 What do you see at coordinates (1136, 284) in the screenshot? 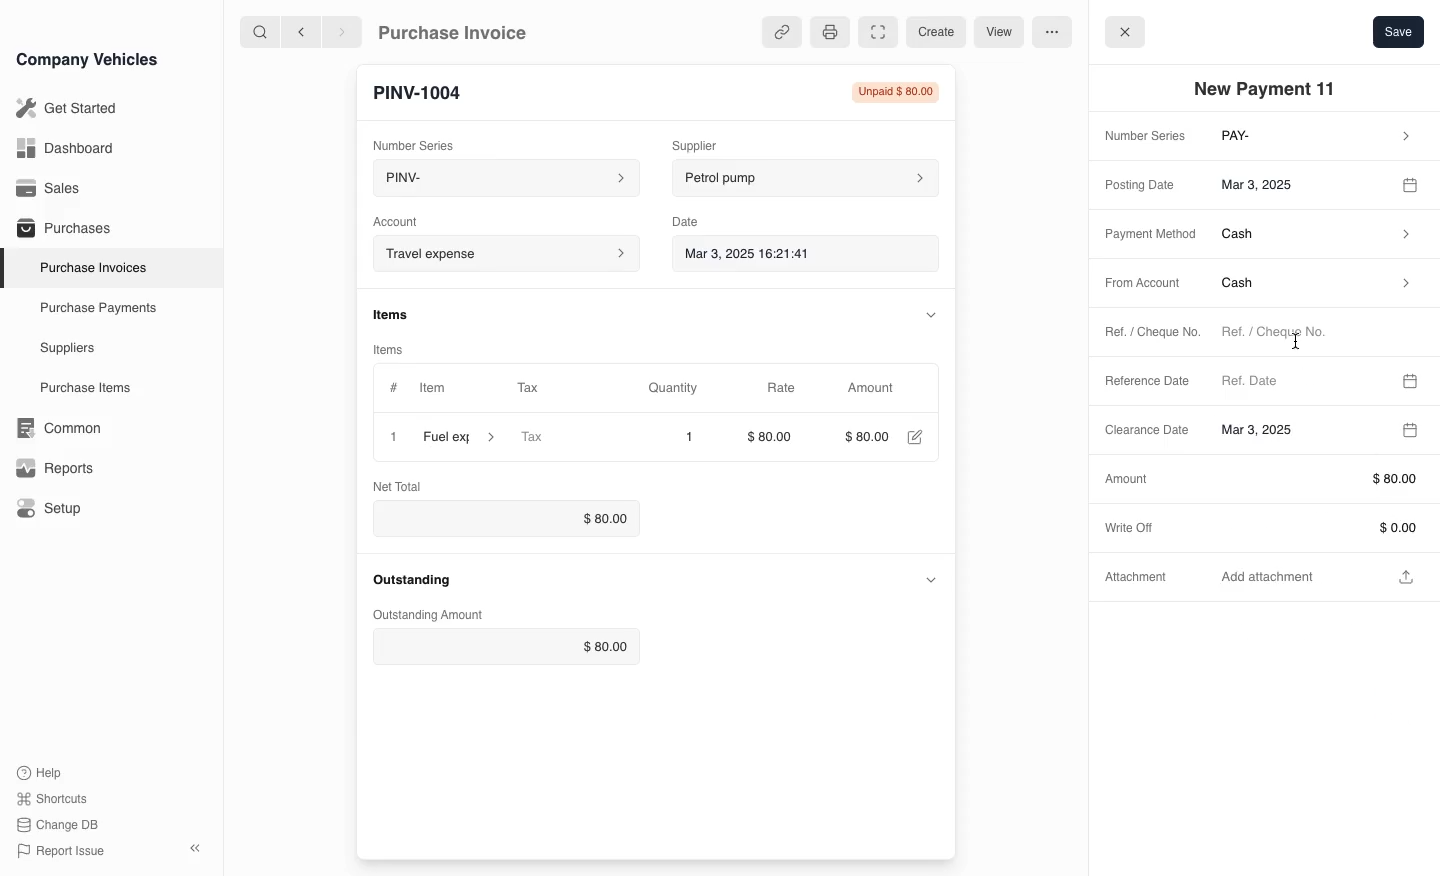
I see `From Account` at bounding box center [1136, 284].